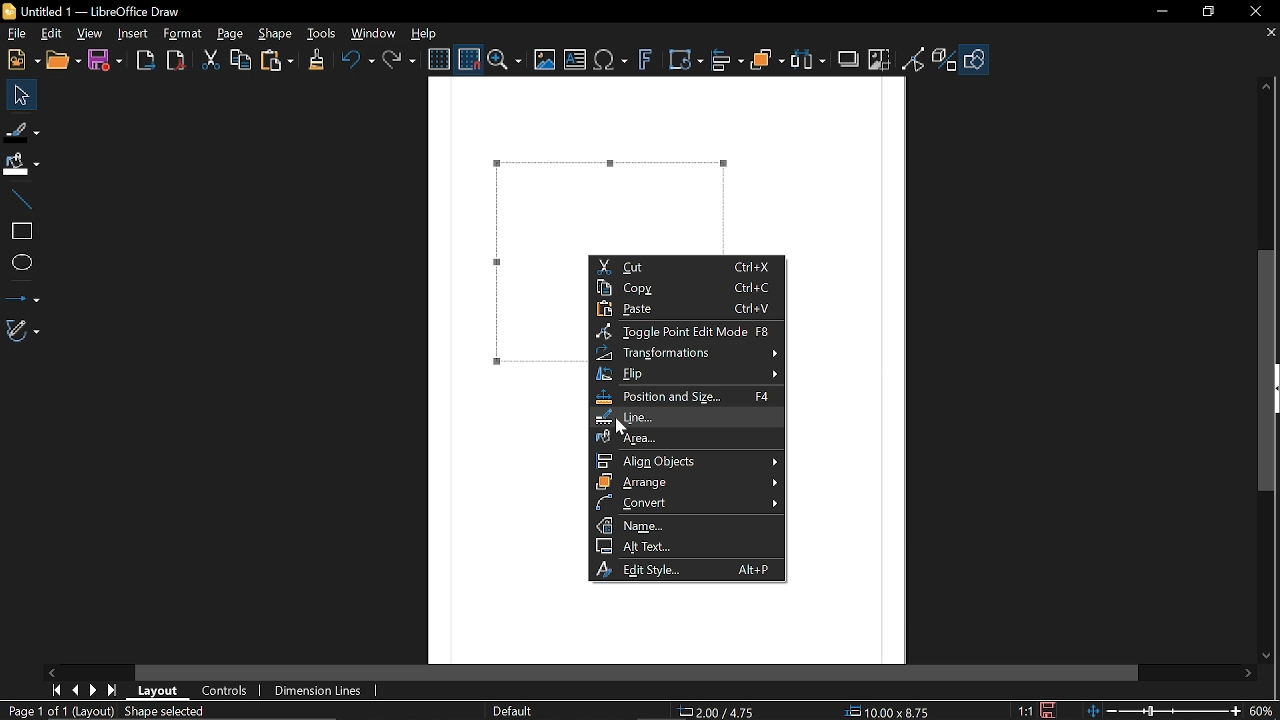  Describe the element at coordinates (1270, 32) in the screenshot. I see `Close tab` at that location.